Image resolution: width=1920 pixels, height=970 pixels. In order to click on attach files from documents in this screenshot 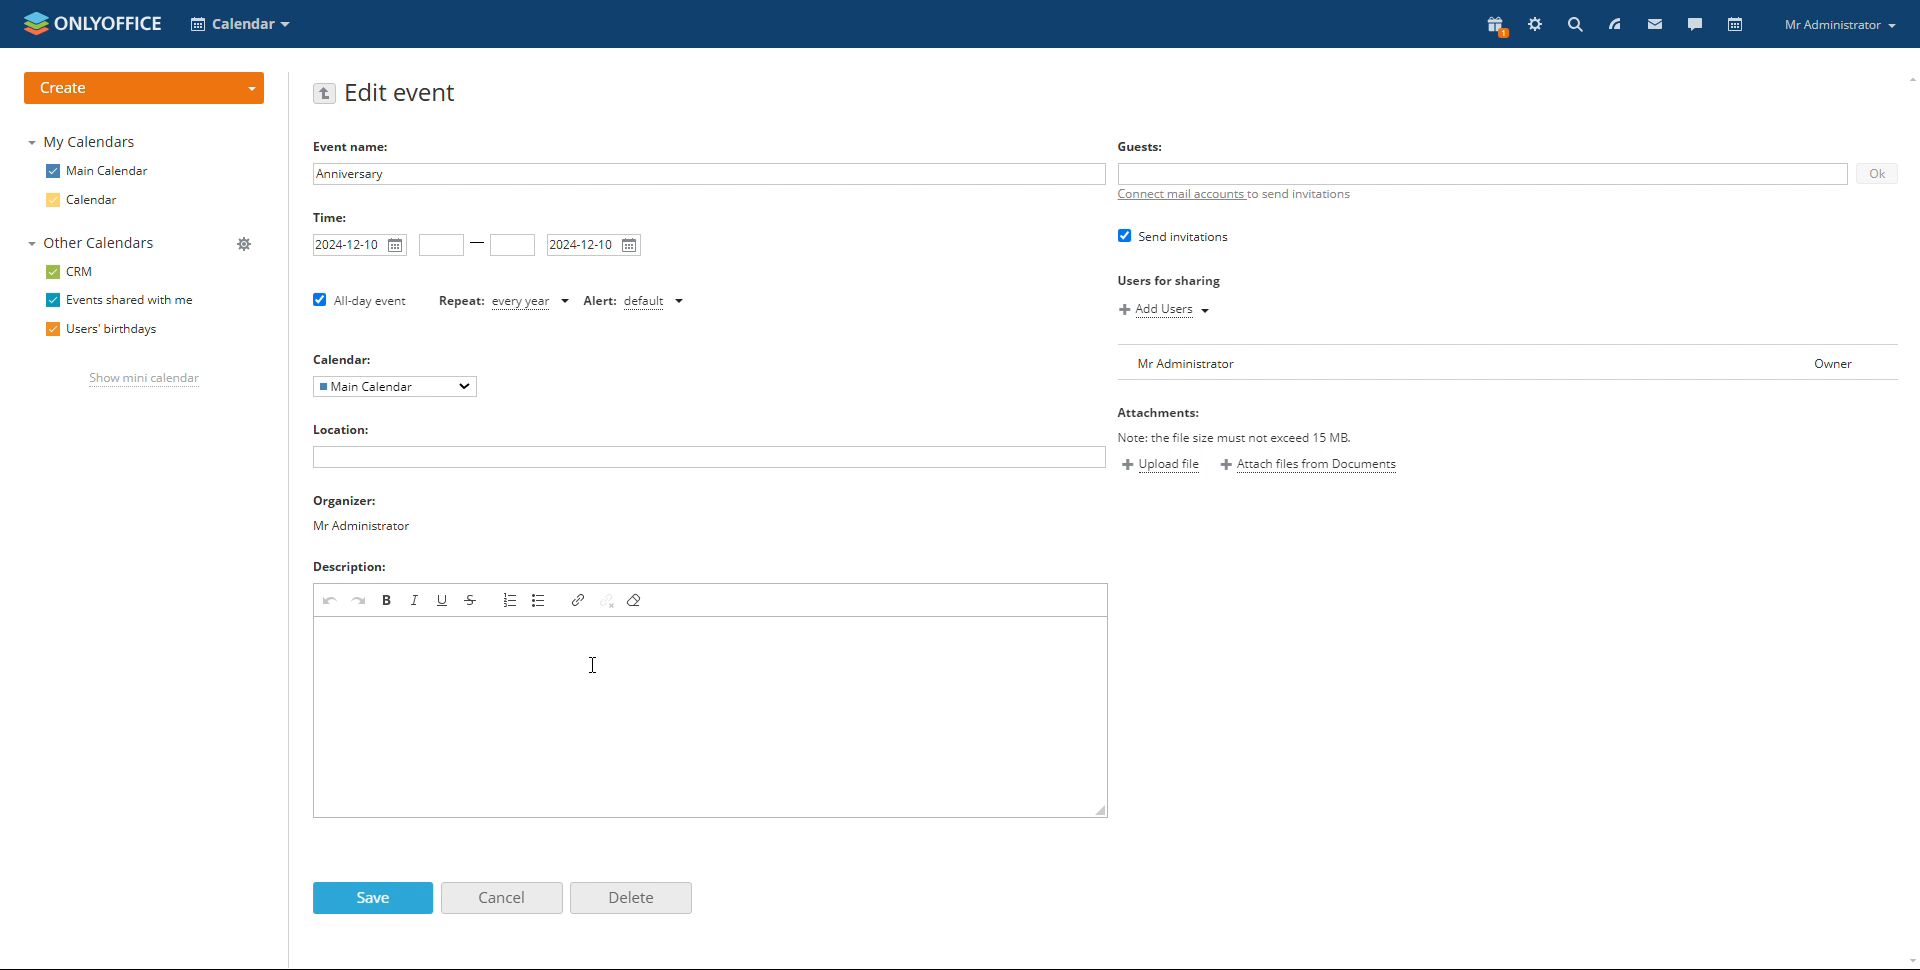, I will do `click(1309, 466)`.